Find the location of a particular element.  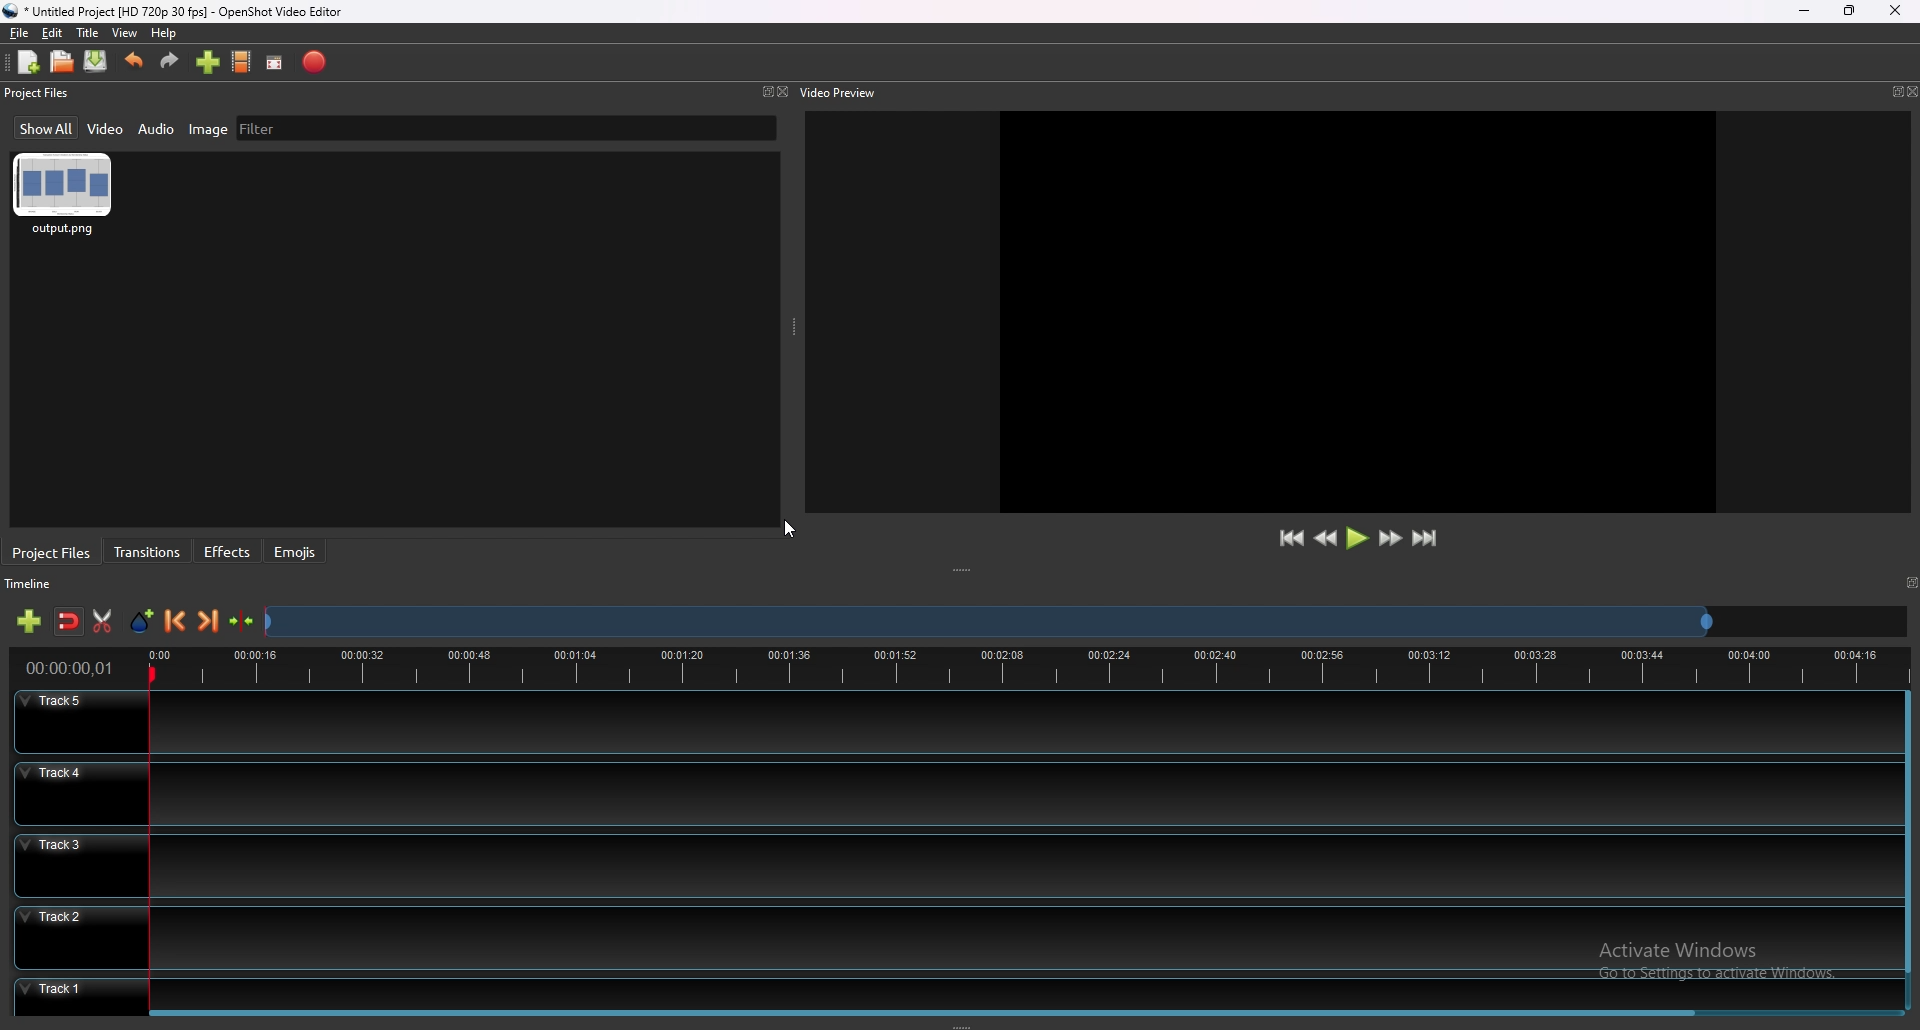

disable snapping is located at coordinates (69, 622).